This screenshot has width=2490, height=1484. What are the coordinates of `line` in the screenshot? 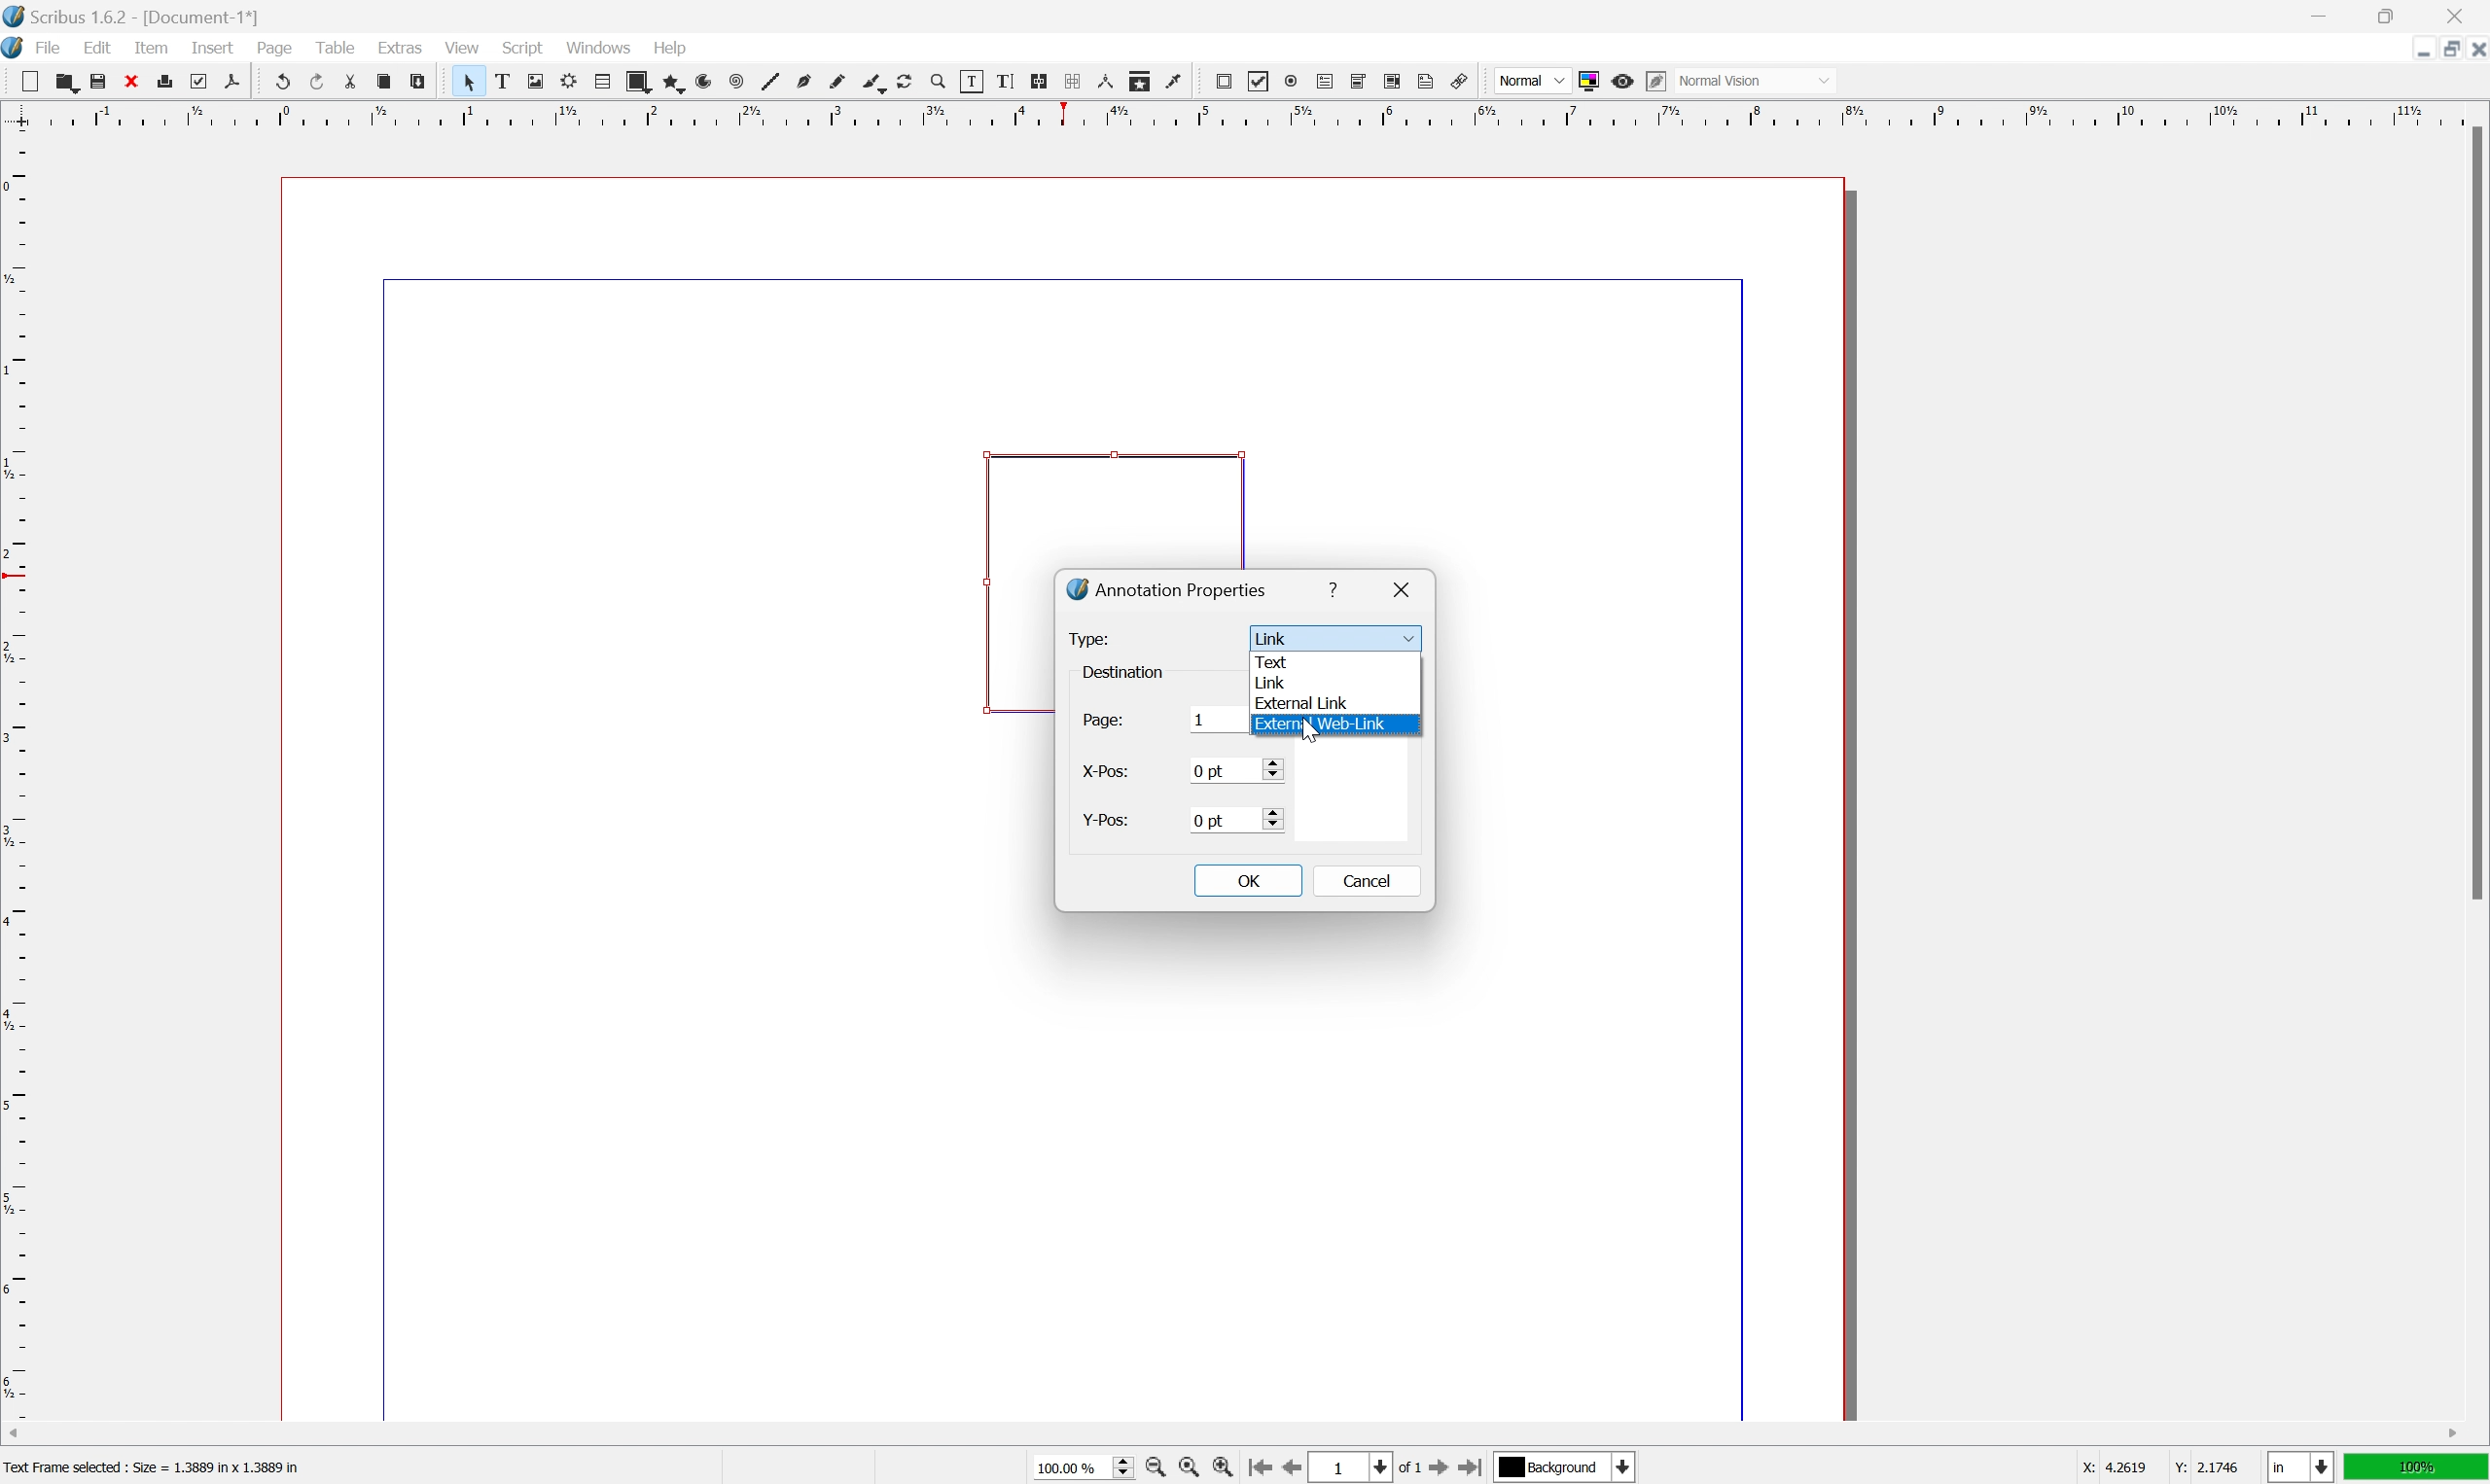 It's located at (771, 81).